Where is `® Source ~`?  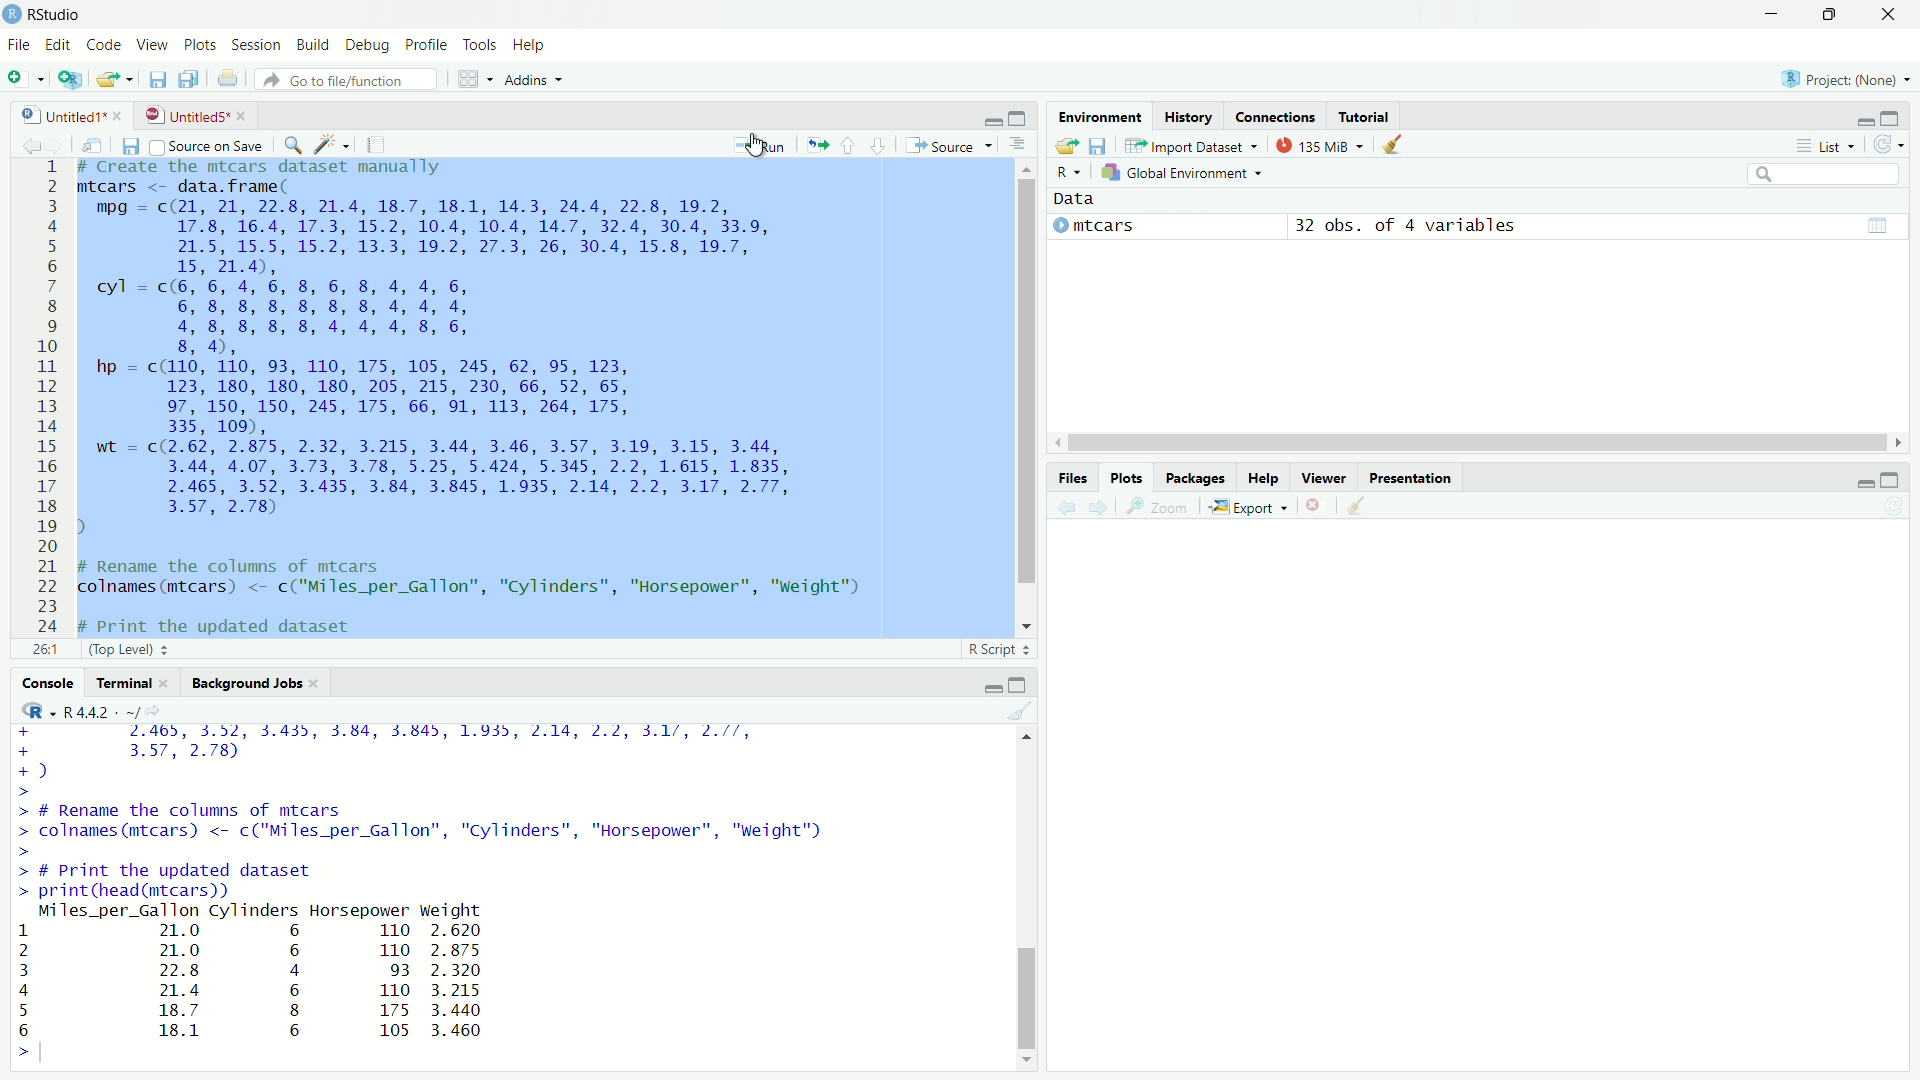 ® Source ~ is located at coordinates (954, 144).